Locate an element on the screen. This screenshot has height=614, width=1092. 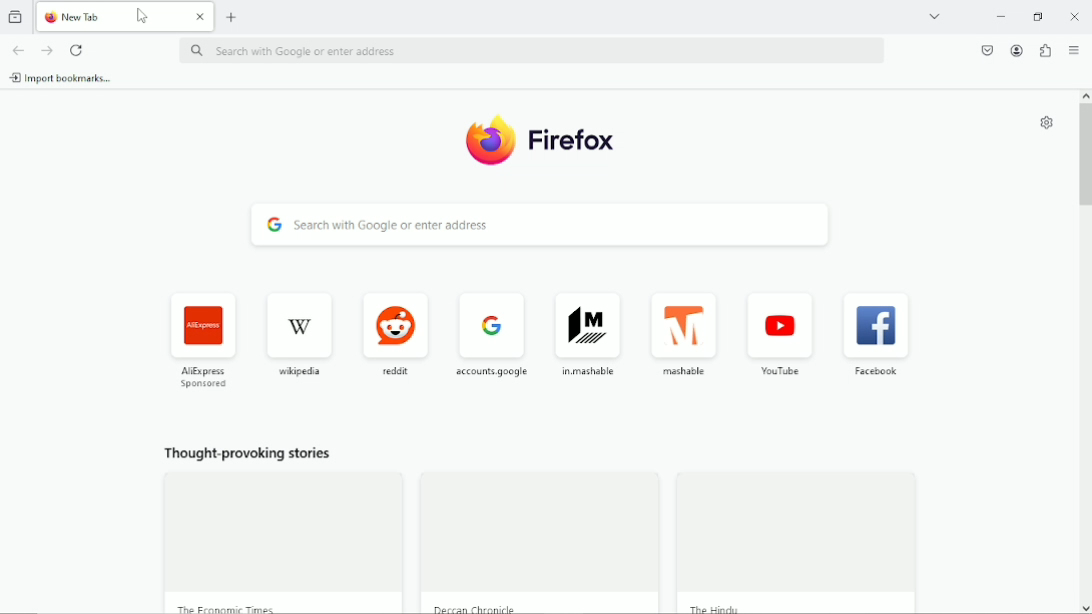
Go forward is located at coordinates (47, 50).